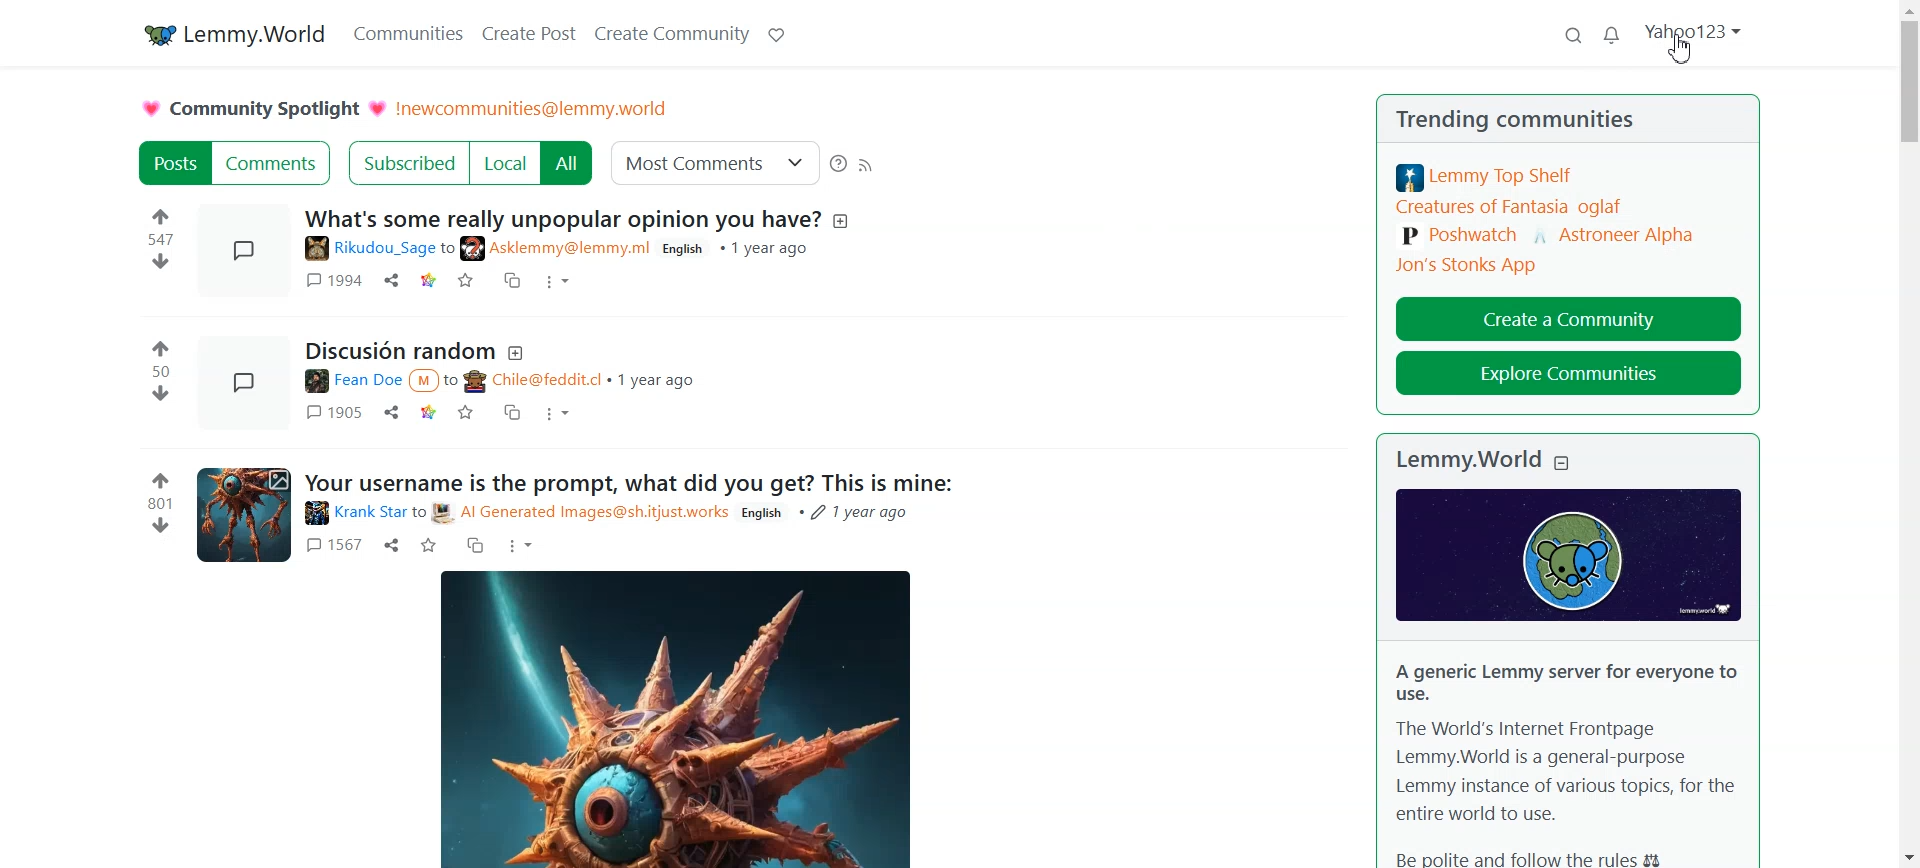  I want to click on notifications, so click(1612, 37).